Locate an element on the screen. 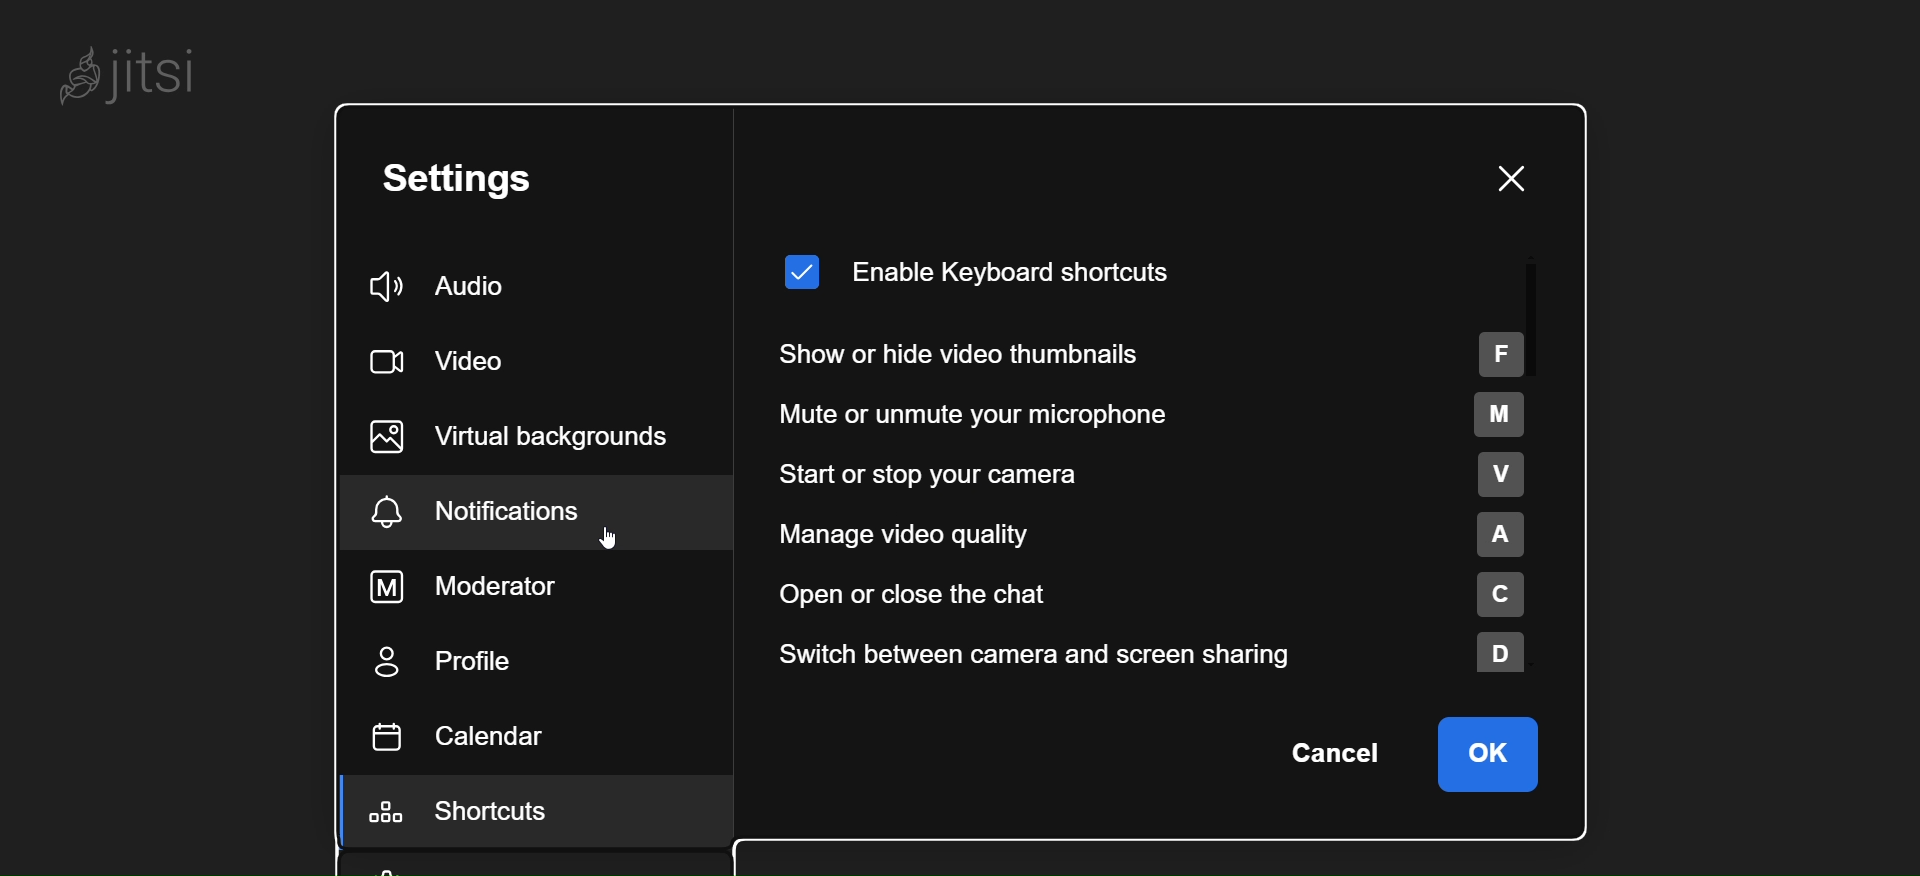 The image size is (1920, 876). shortcuts is located at coordinates (468, 808).